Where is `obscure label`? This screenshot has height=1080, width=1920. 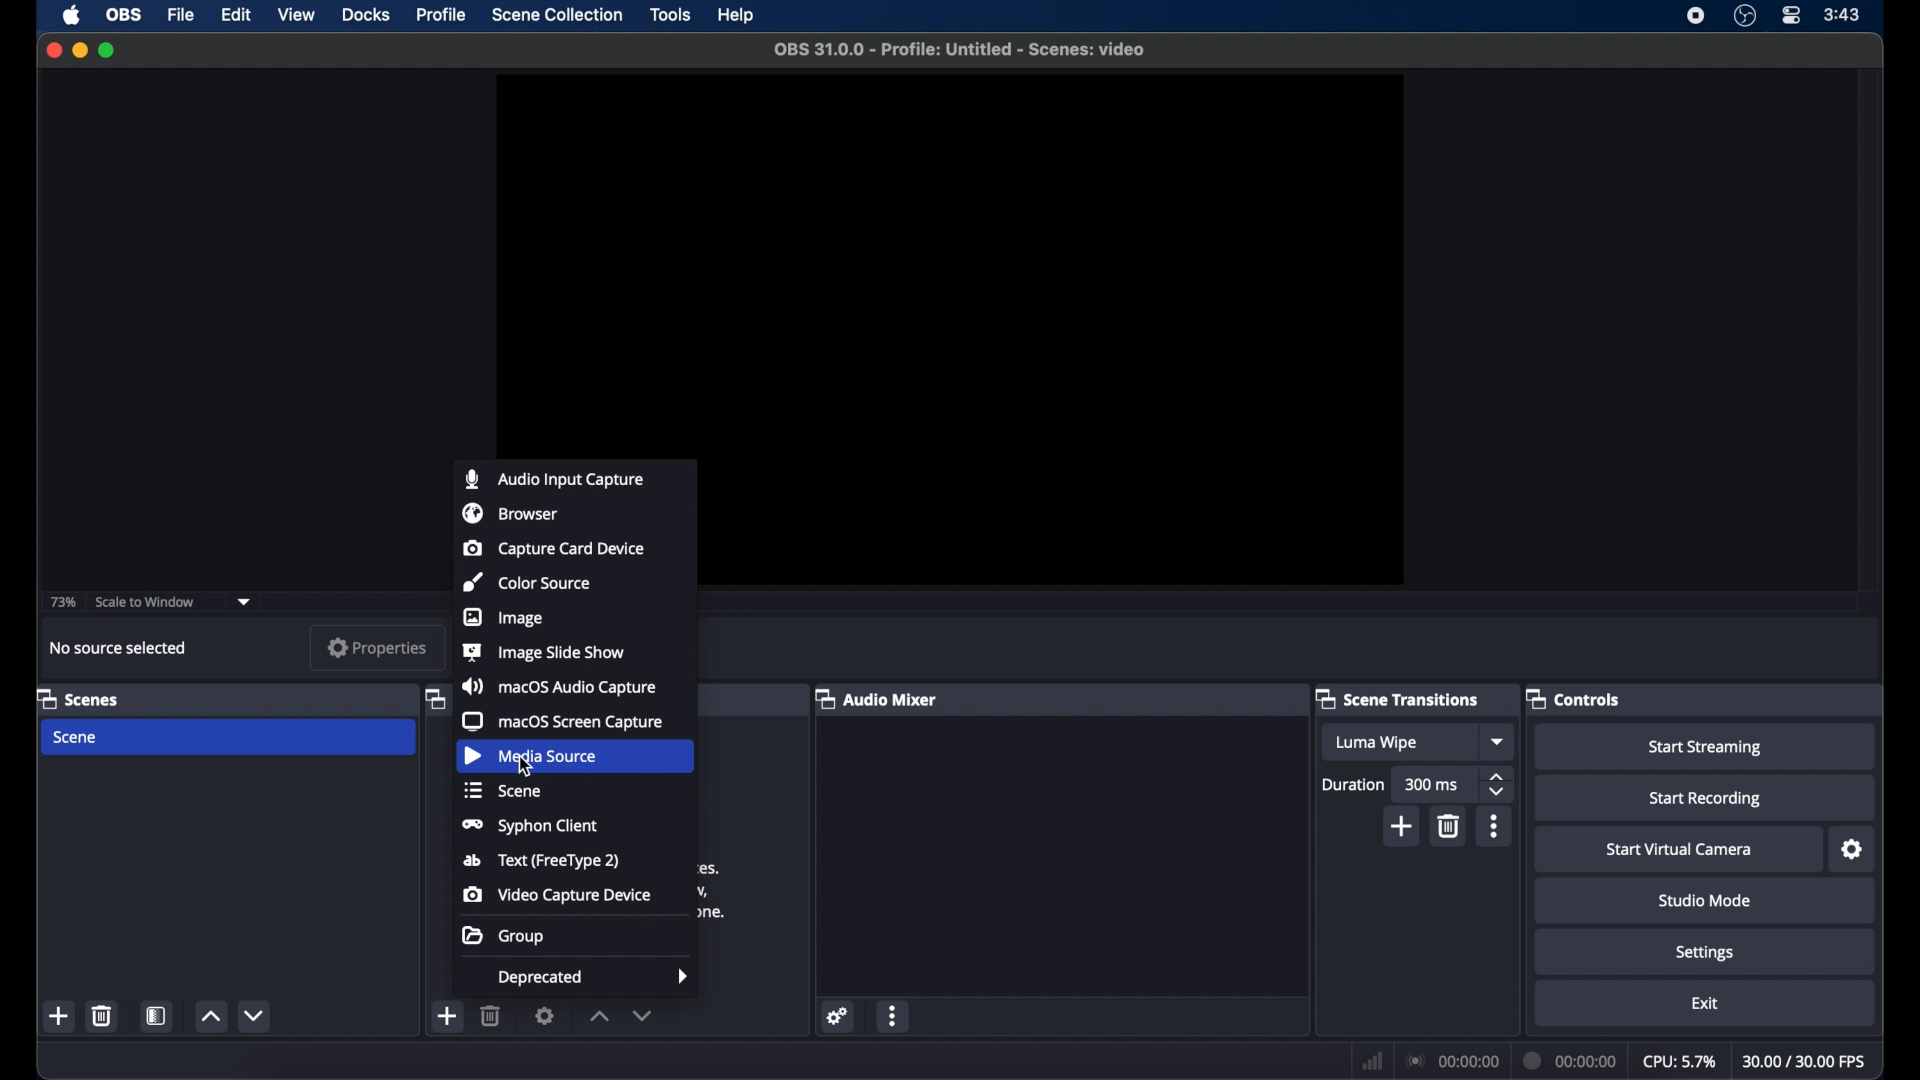 obscure label is located at coordinates (433, 699).